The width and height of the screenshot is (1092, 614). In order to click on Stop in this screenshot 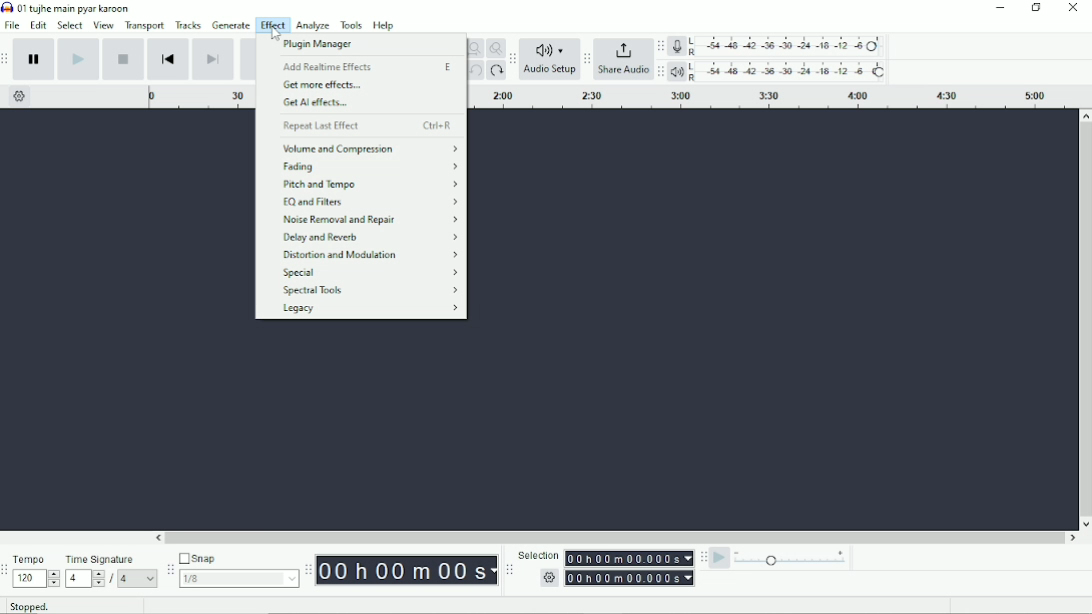, I will do `click(124, 60)`.